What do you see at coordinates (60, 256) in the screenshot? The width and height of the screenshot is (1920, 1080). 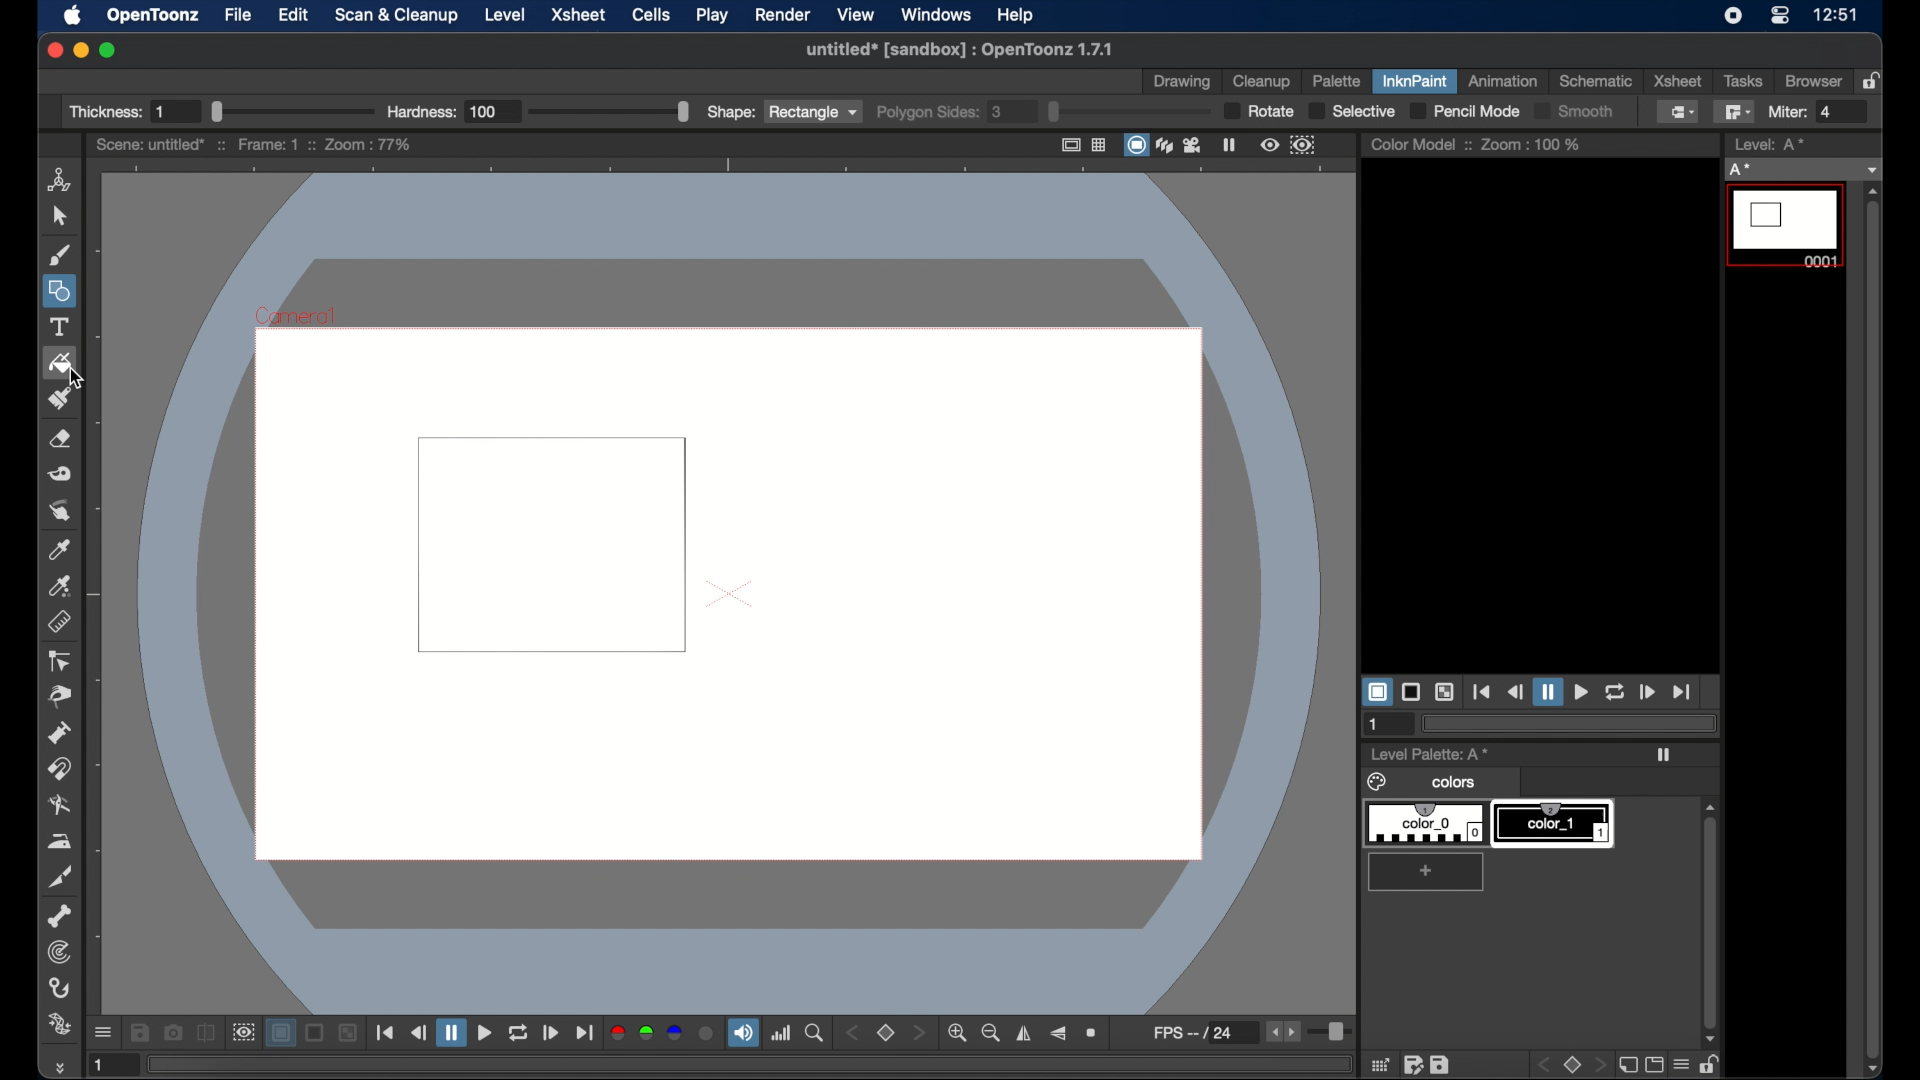 I see `brush tool` at bounding box center [60, 256].